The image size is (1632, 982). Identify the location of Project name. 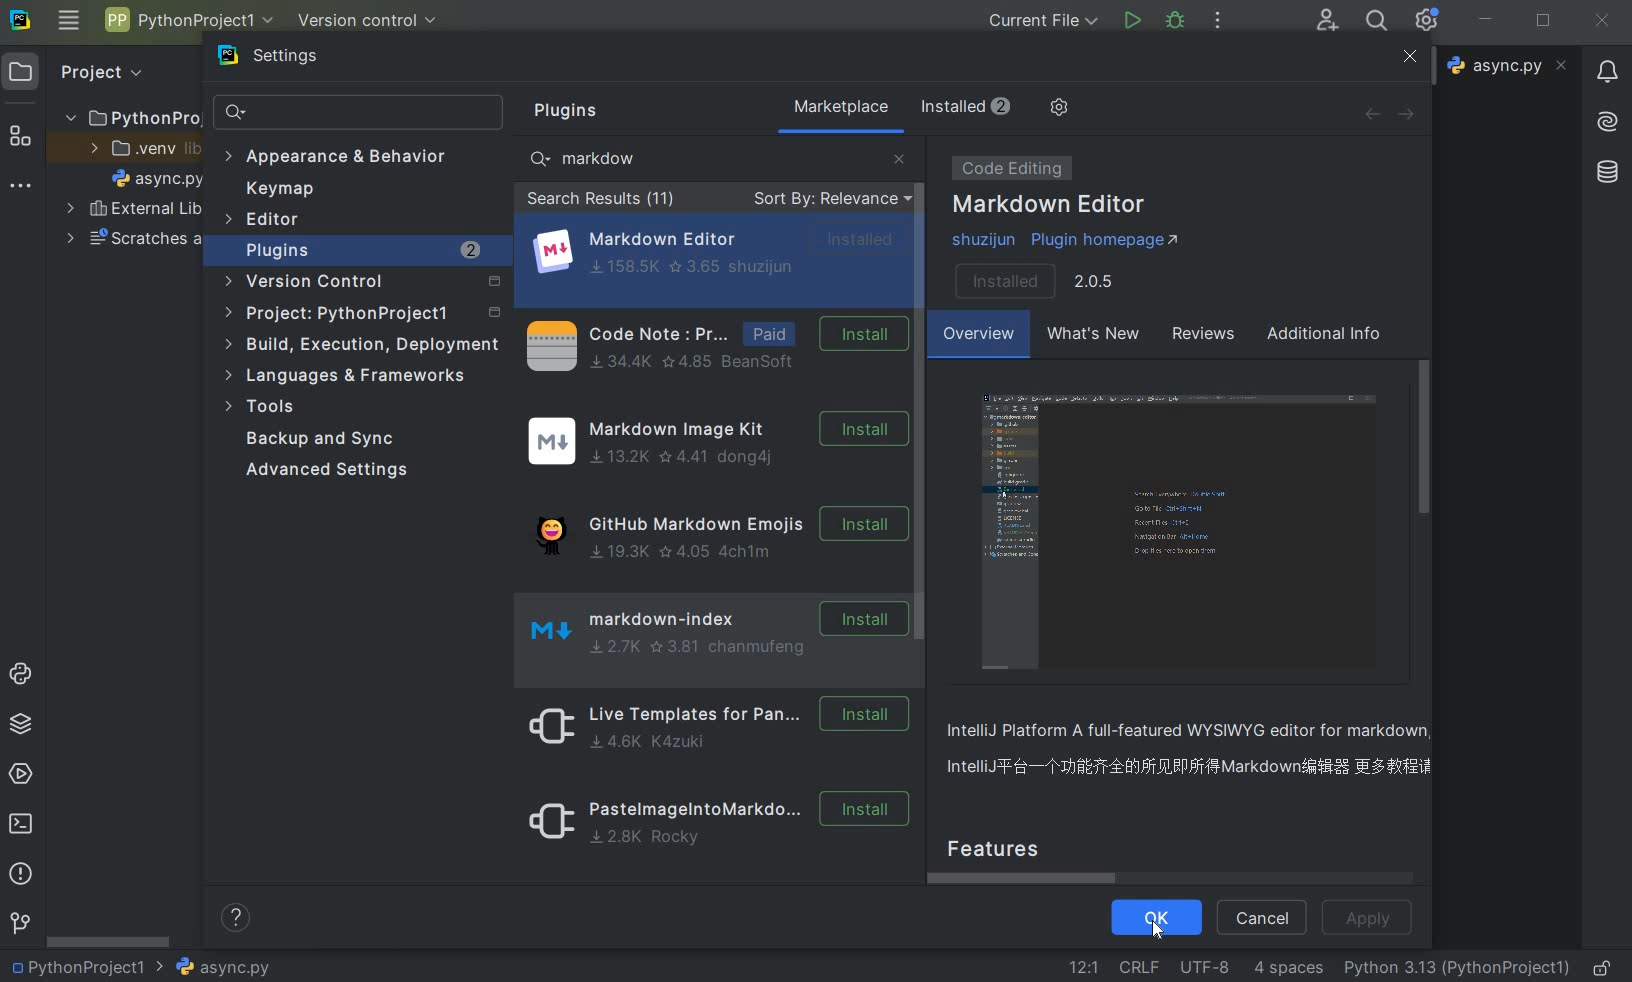
(88, 966).